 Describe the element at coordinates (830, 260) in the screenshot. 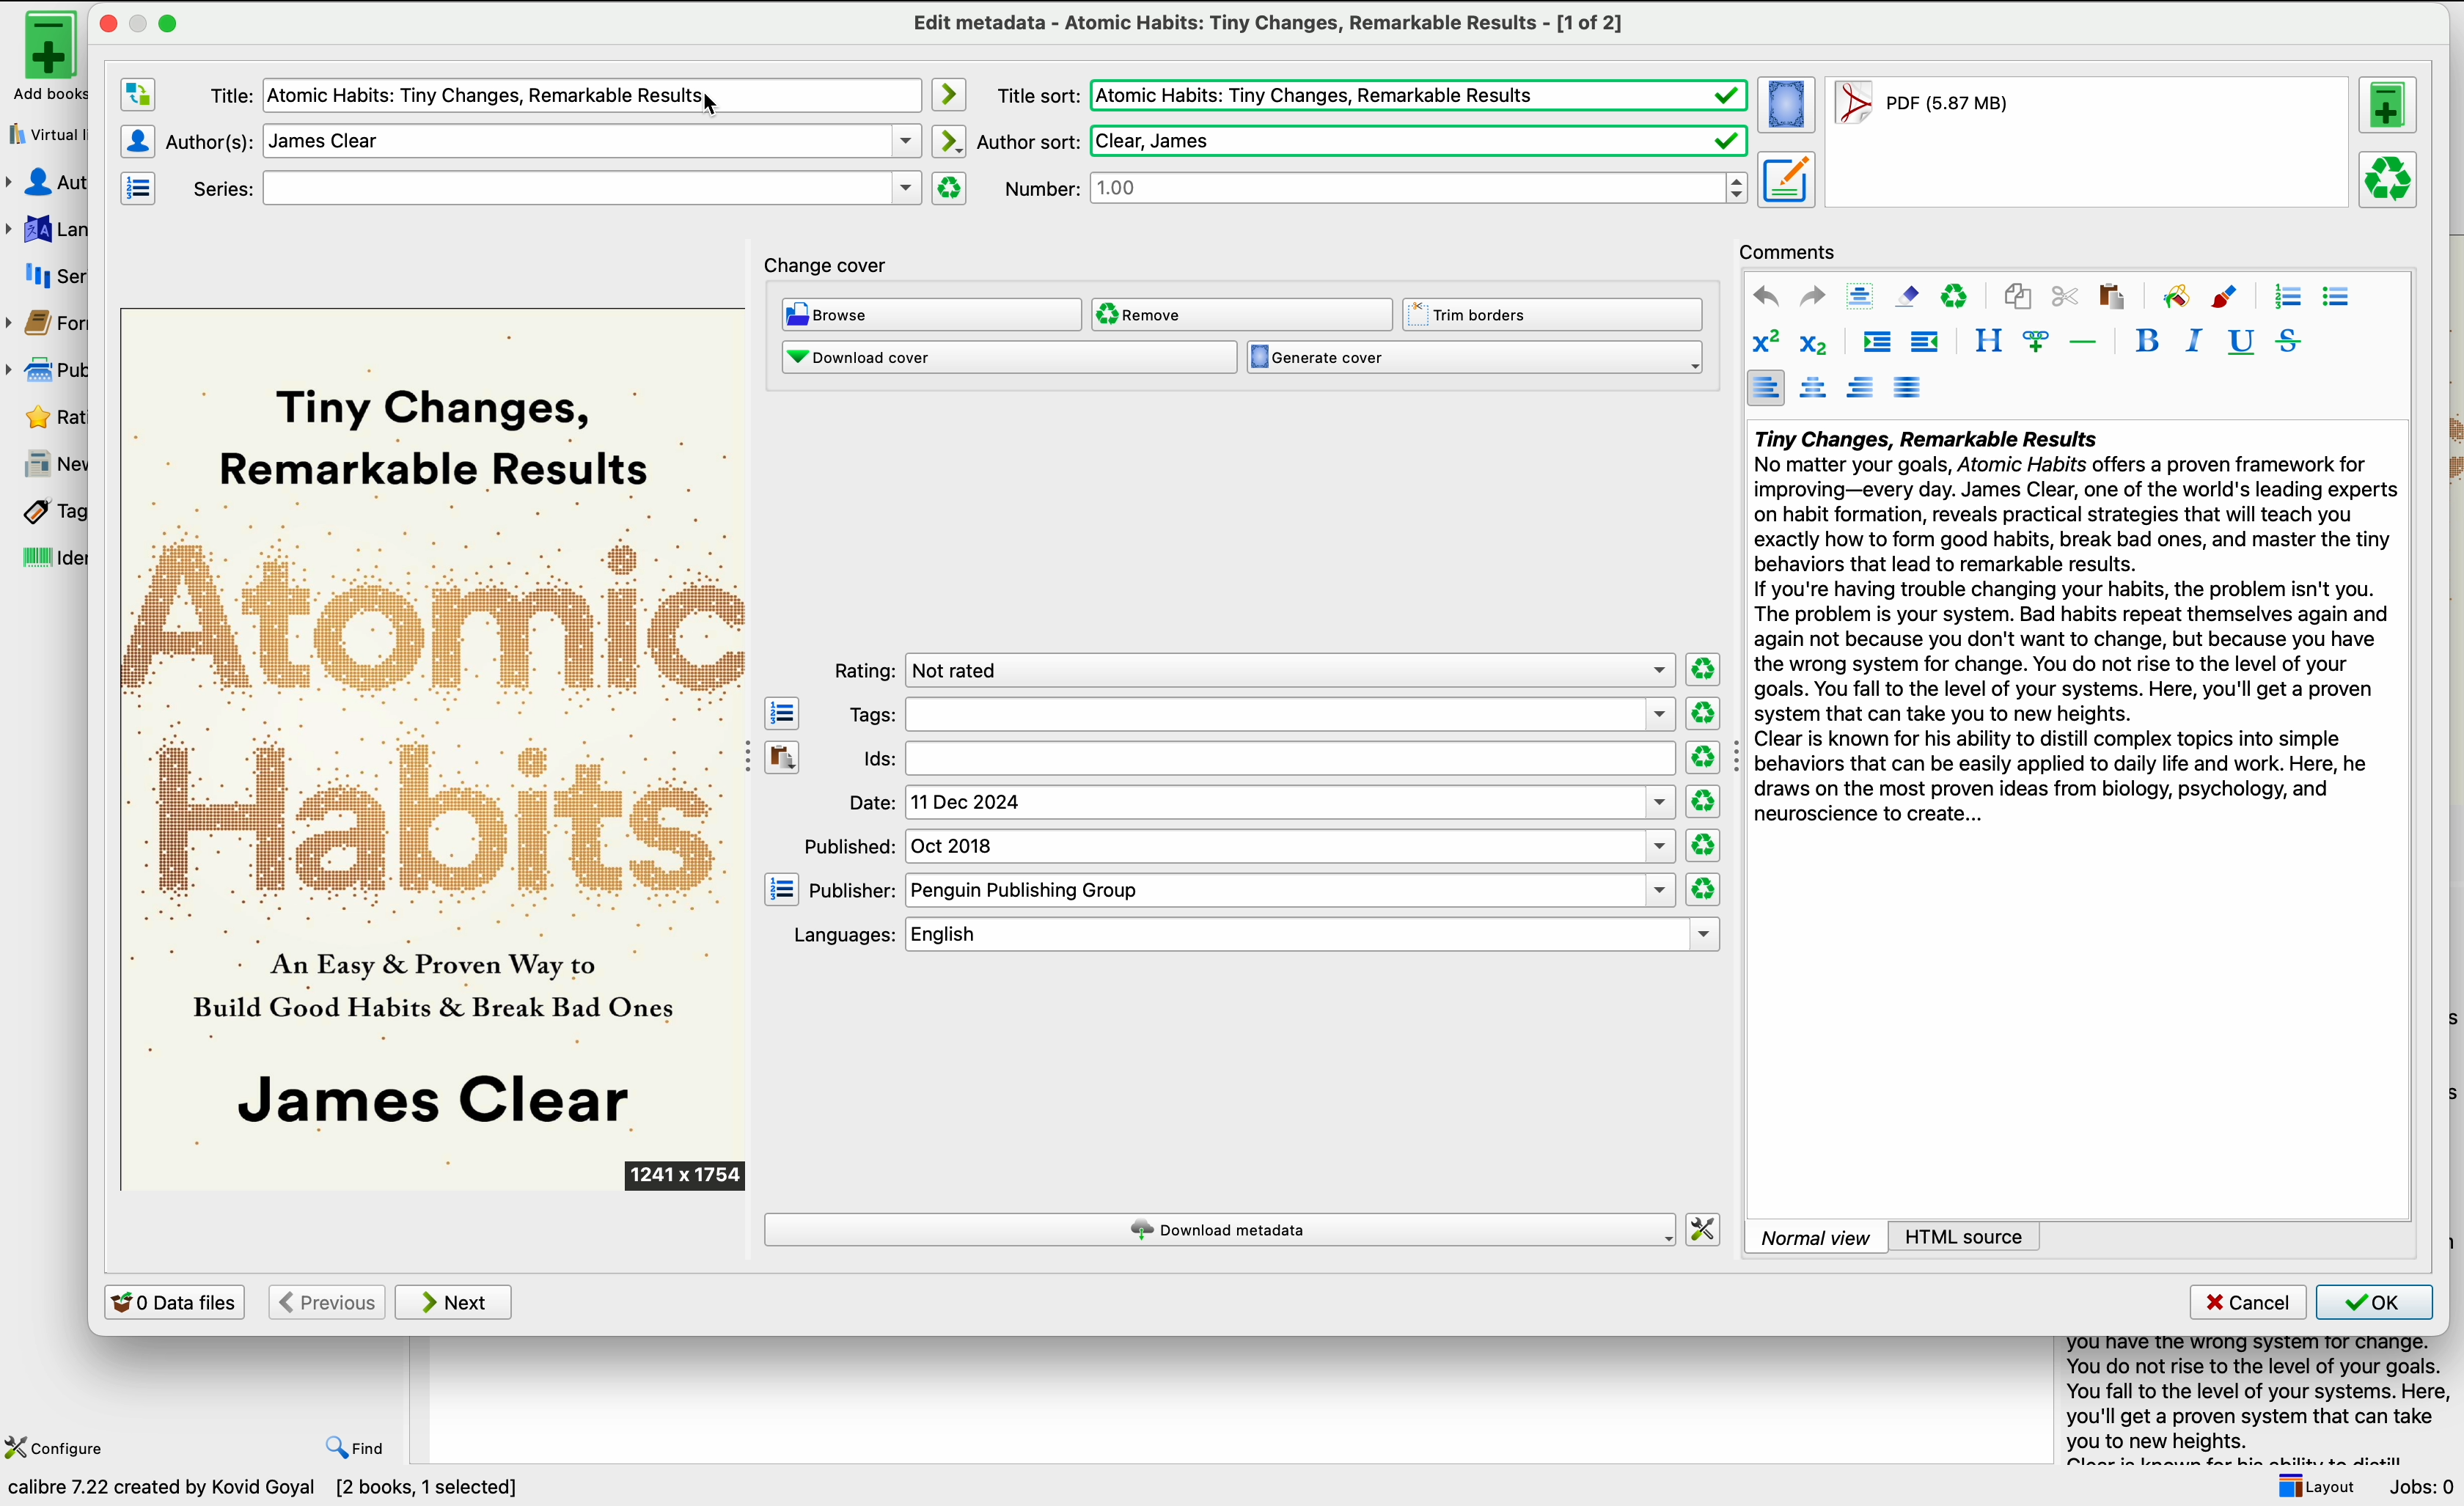

I see `change cover` at that location.